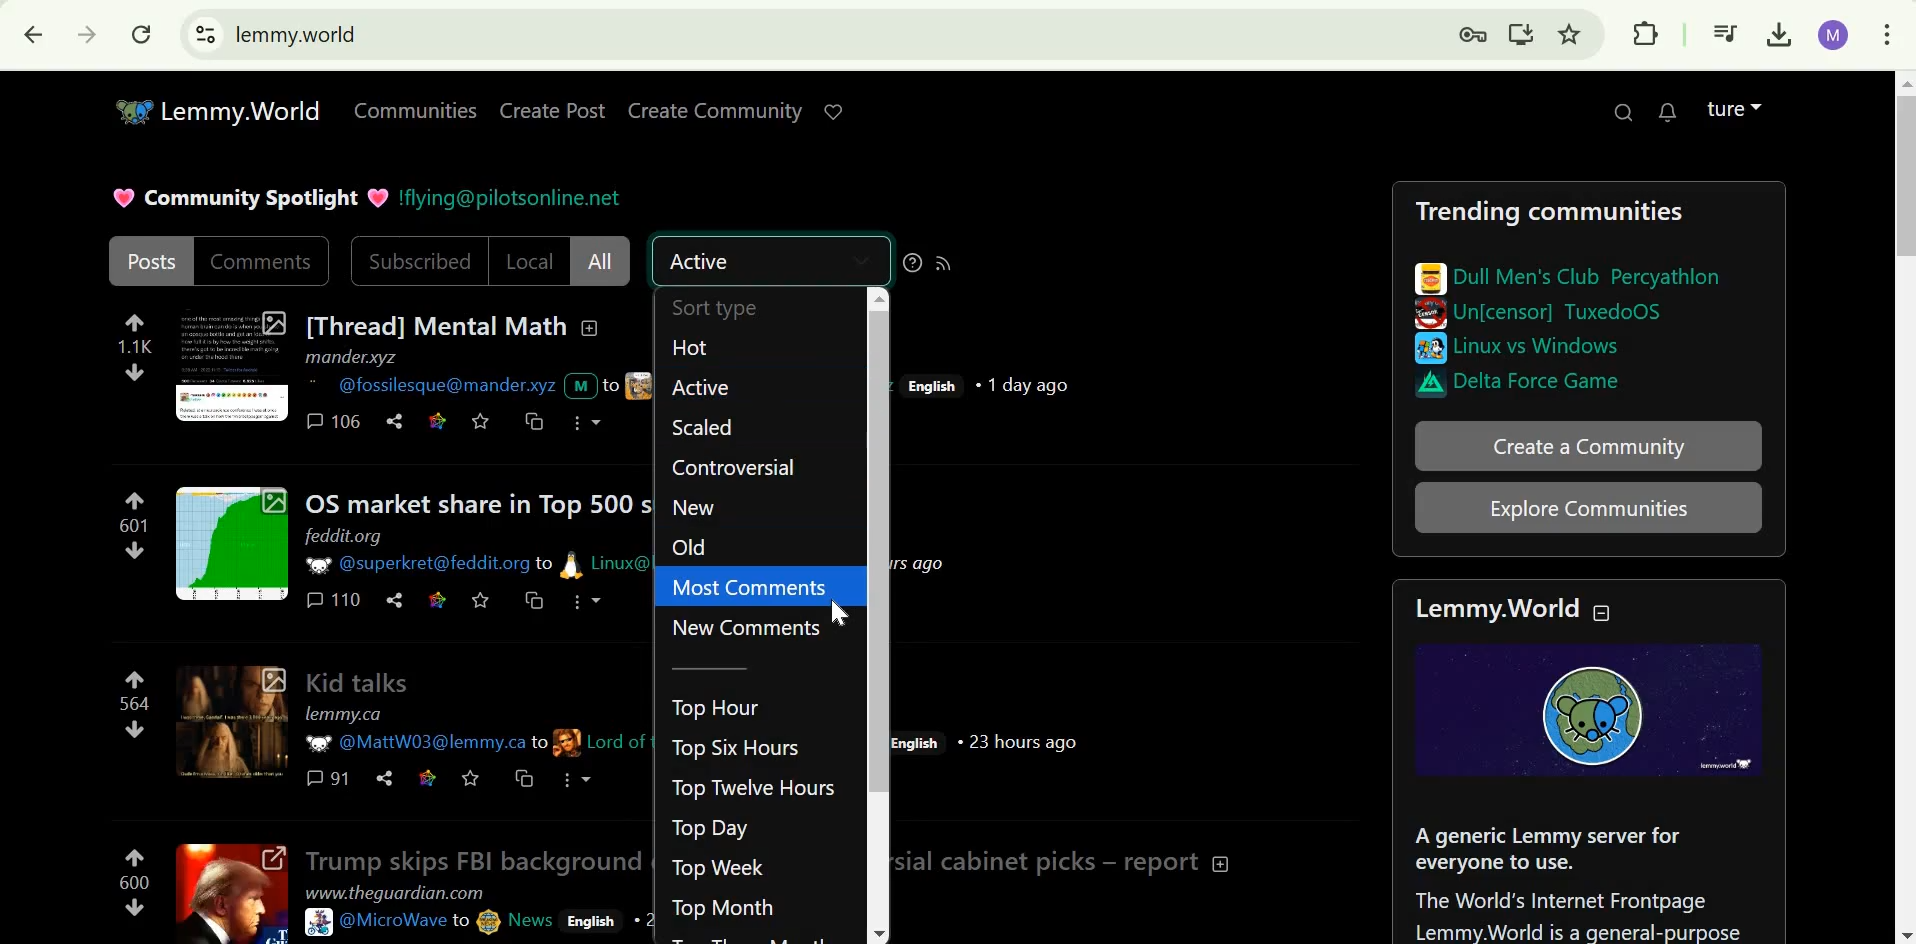 Image resolution: width=1916 pixels, height=944 pixels. Describe the element at coordinates (1409, 384) in the screenshot. I see `image` at that location.